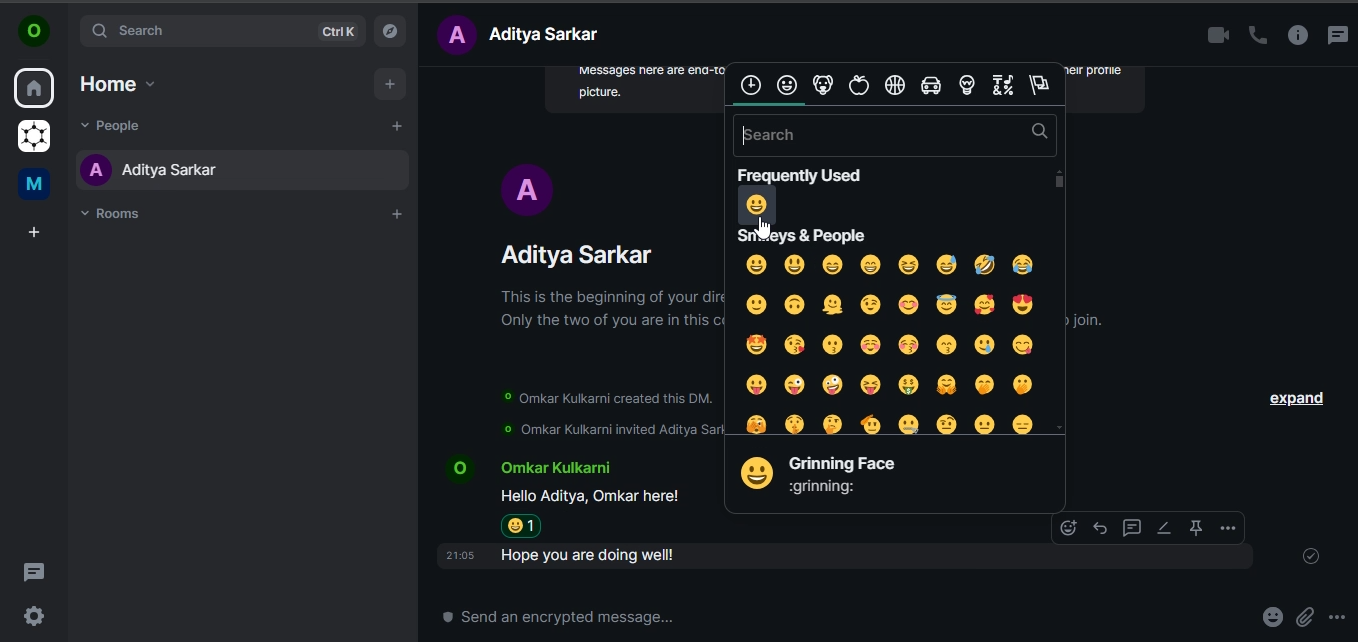 The width and height of the screenshot is (1358, 642). Describe the element at coordinates (1194, 528) in the screenshot. I see `pin` at that location.